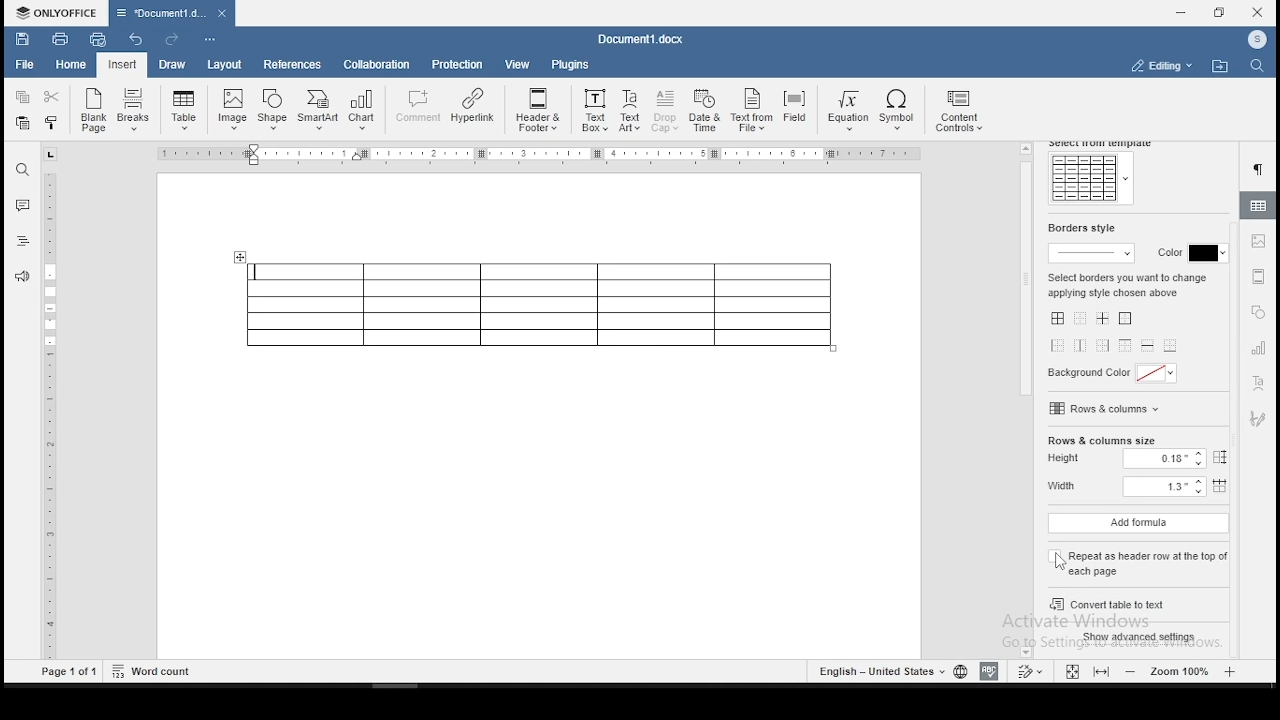 This screenshot has height=720, width=1280. Describe the element at coordinates (989, 672) in the screenshot. I see `spell check` at that location.